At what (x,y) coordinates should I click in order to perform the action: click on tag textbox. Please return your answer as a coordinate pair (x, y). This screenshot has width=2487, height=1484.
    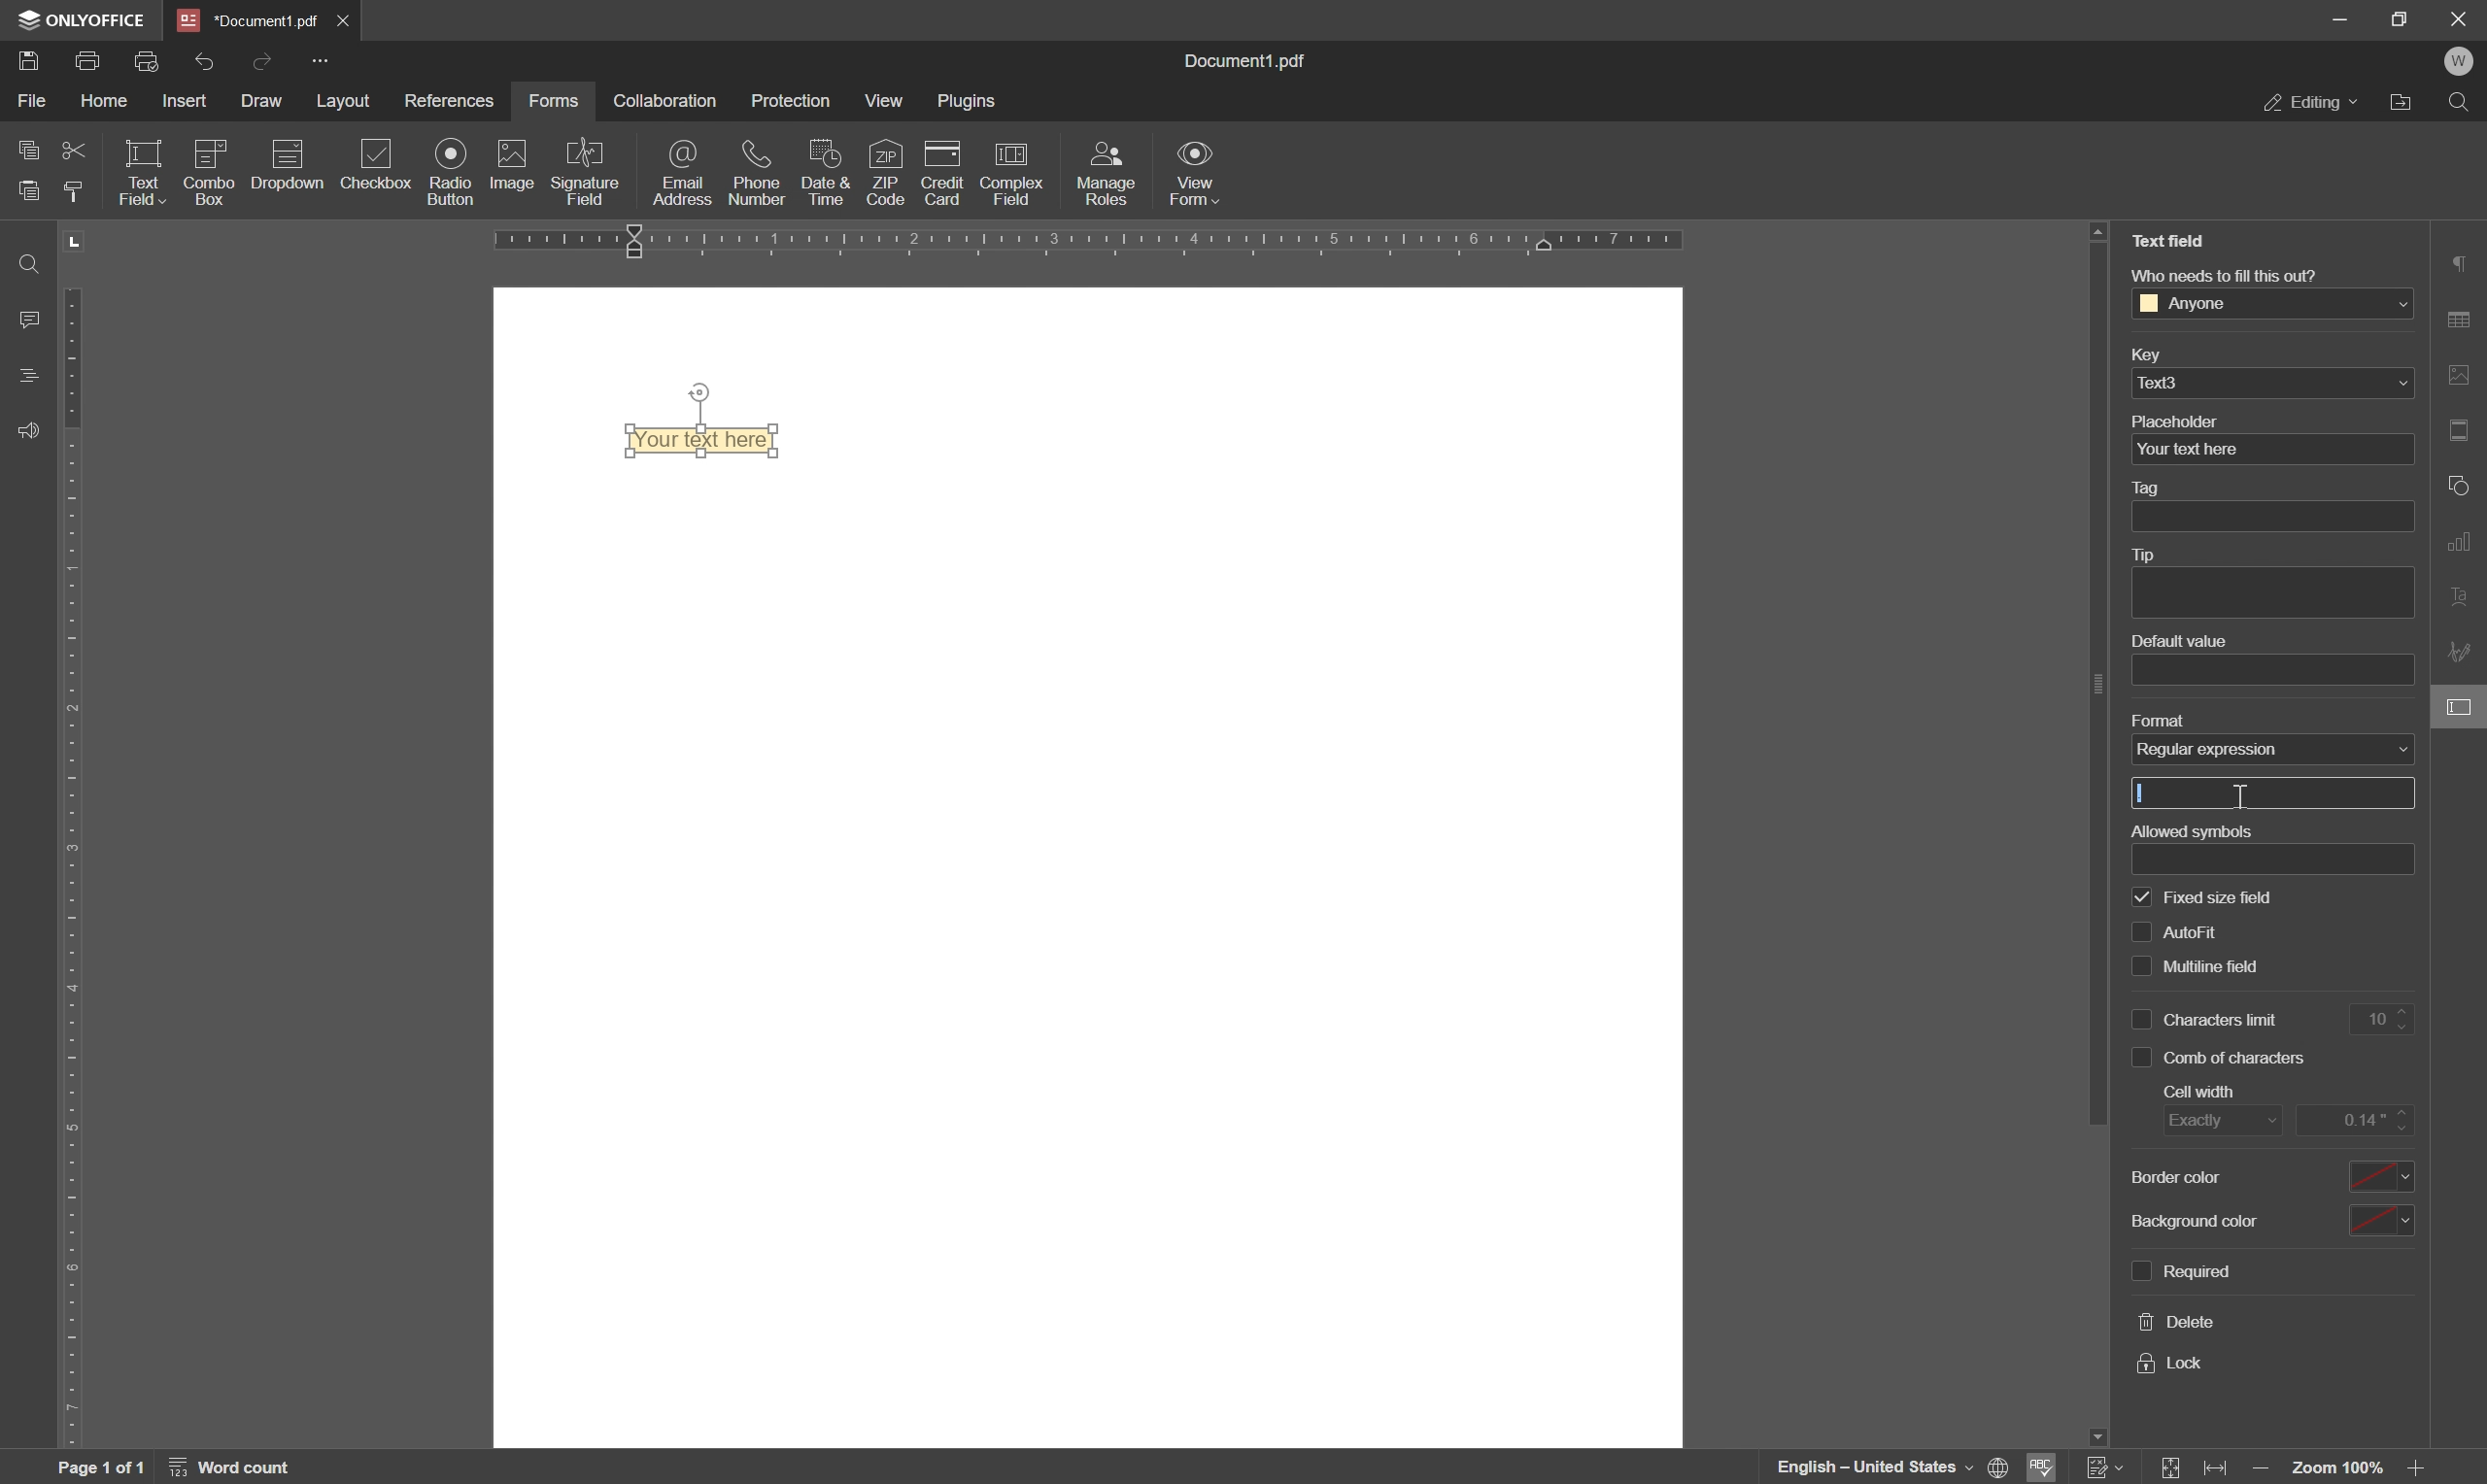
    Looking at the image, I should click on (2281, 516).